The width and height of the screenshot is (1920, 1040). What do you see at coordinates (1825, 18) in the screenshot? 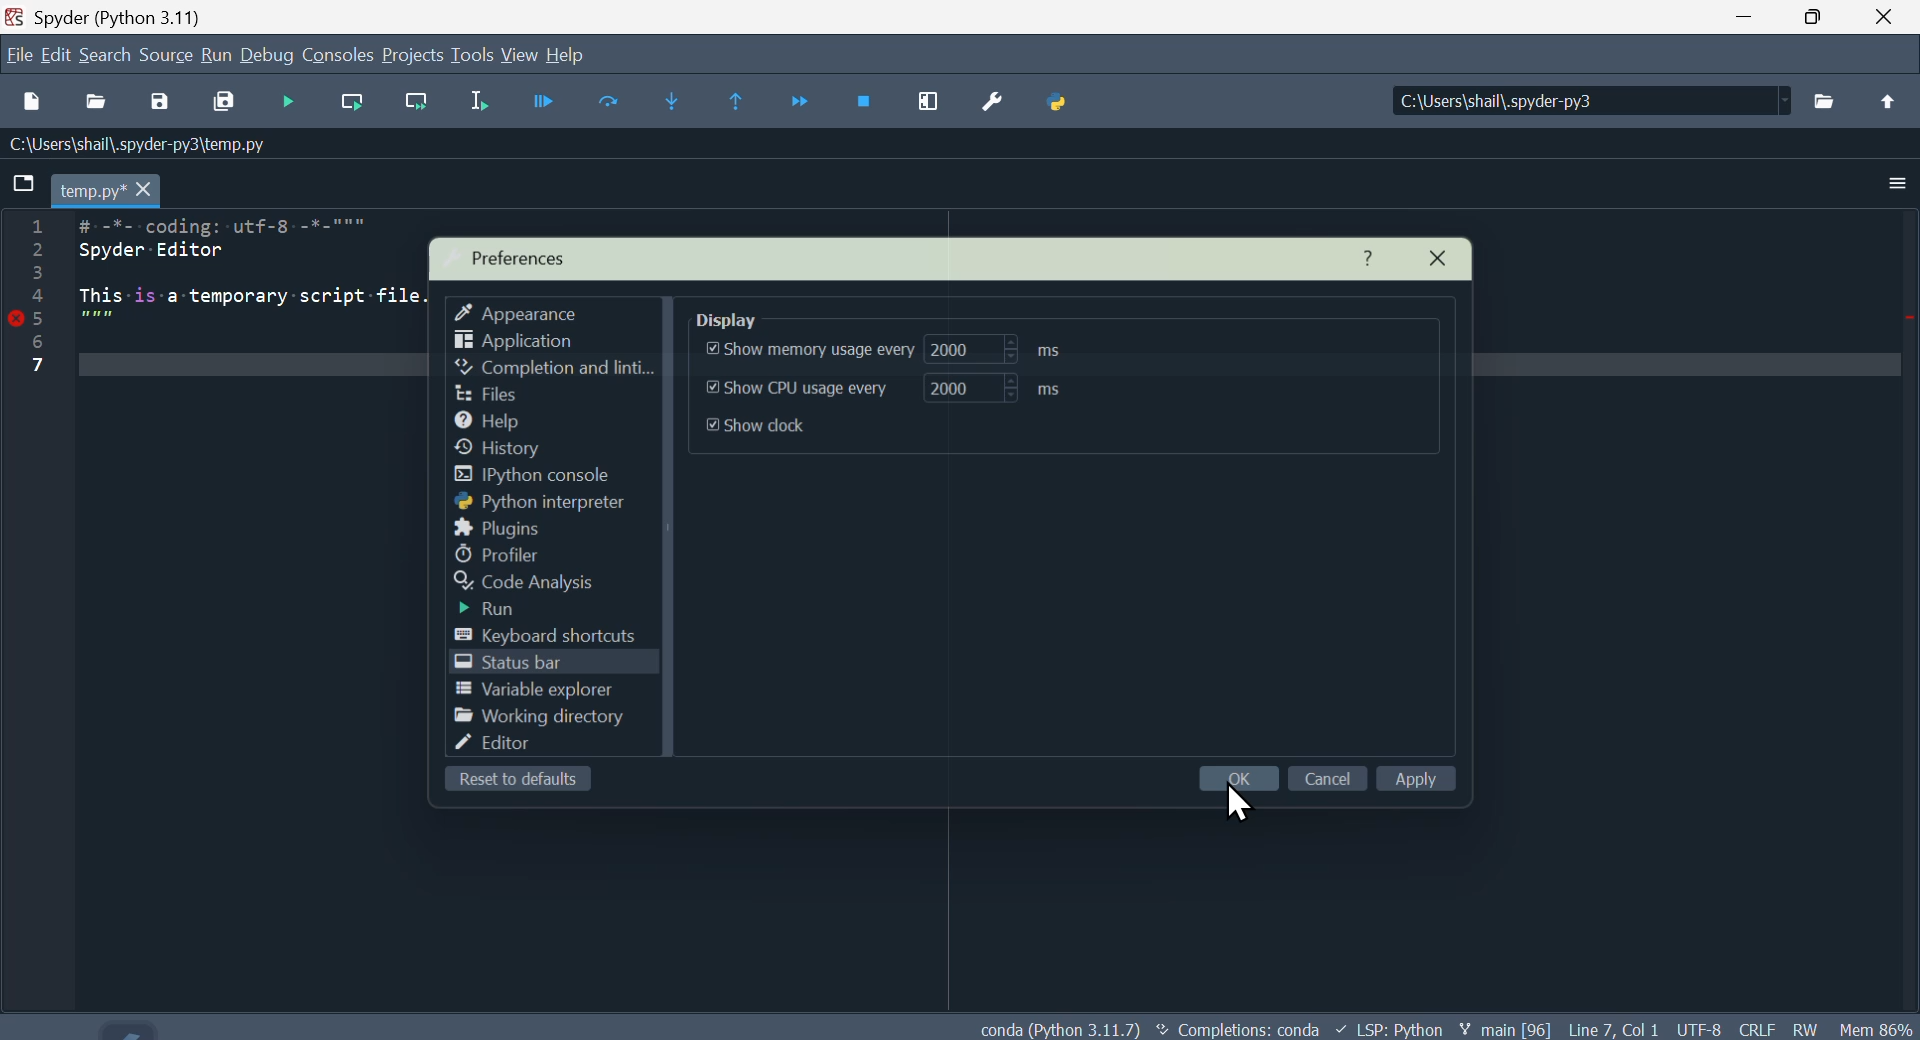
I see `Maximise` at bounding box center [1825, 18].